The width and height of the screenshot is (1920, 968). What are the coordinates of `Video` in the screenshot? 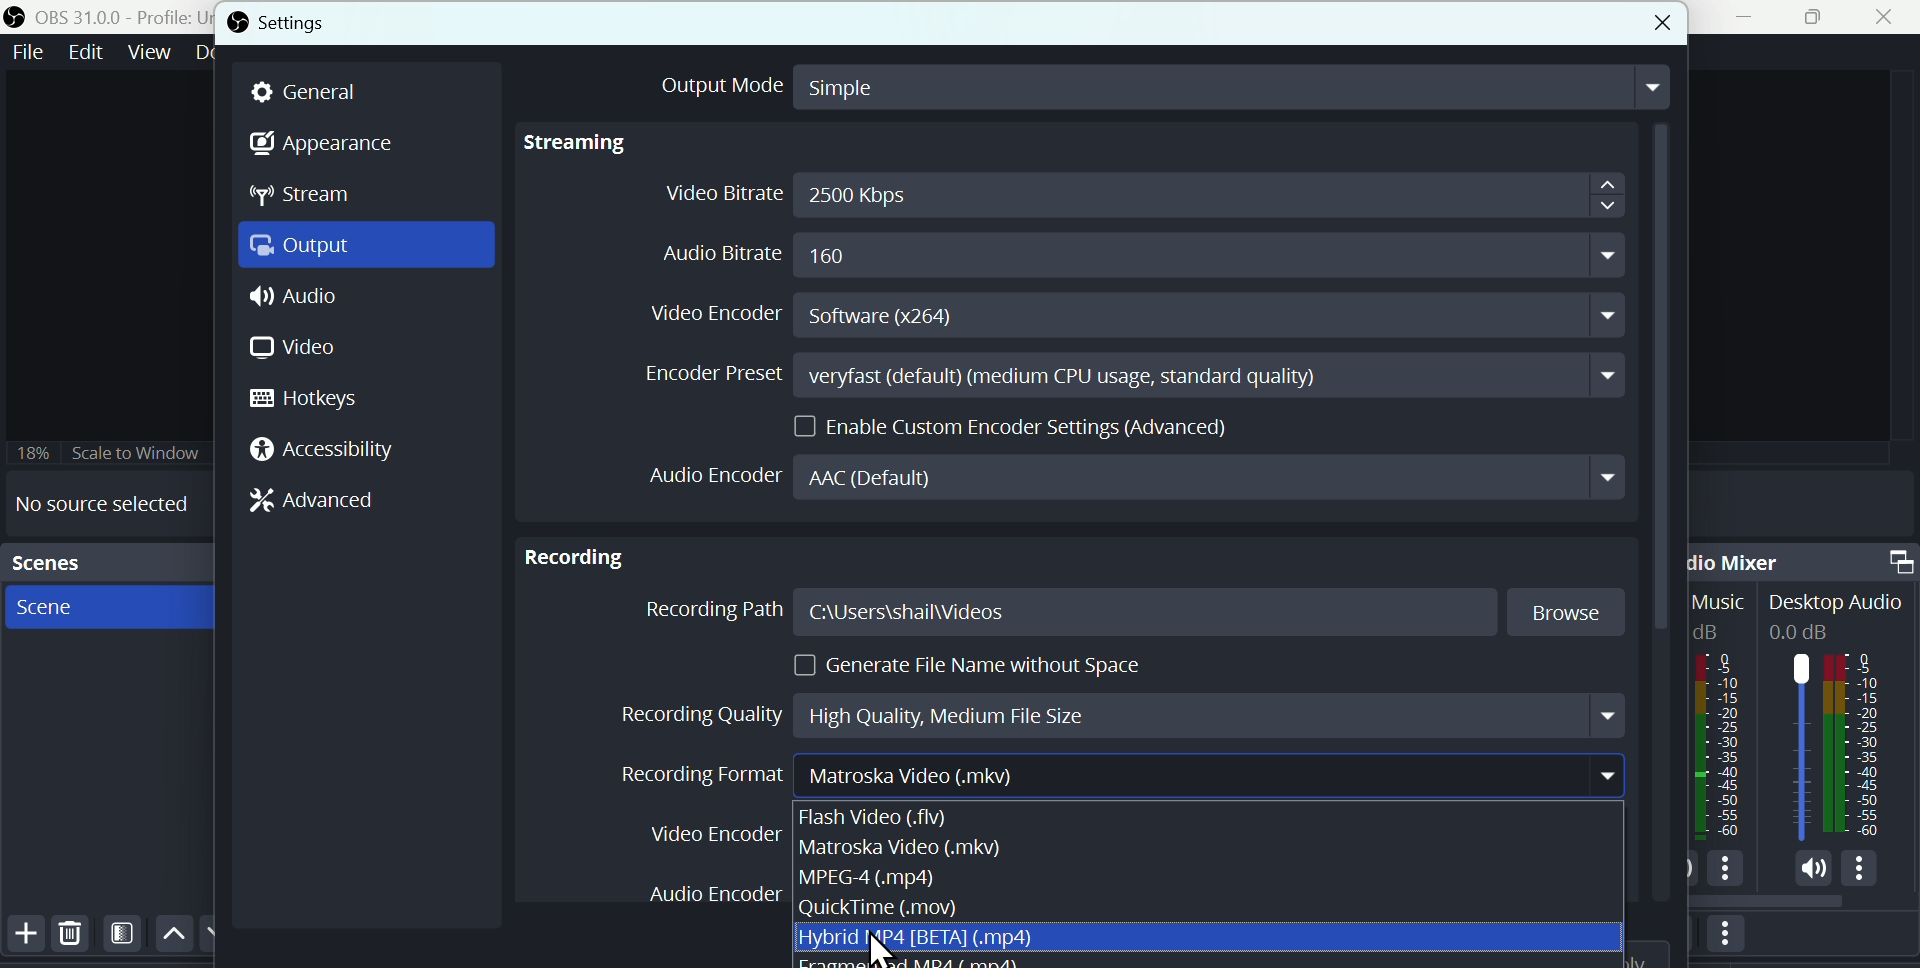 It's located at (298, 350).